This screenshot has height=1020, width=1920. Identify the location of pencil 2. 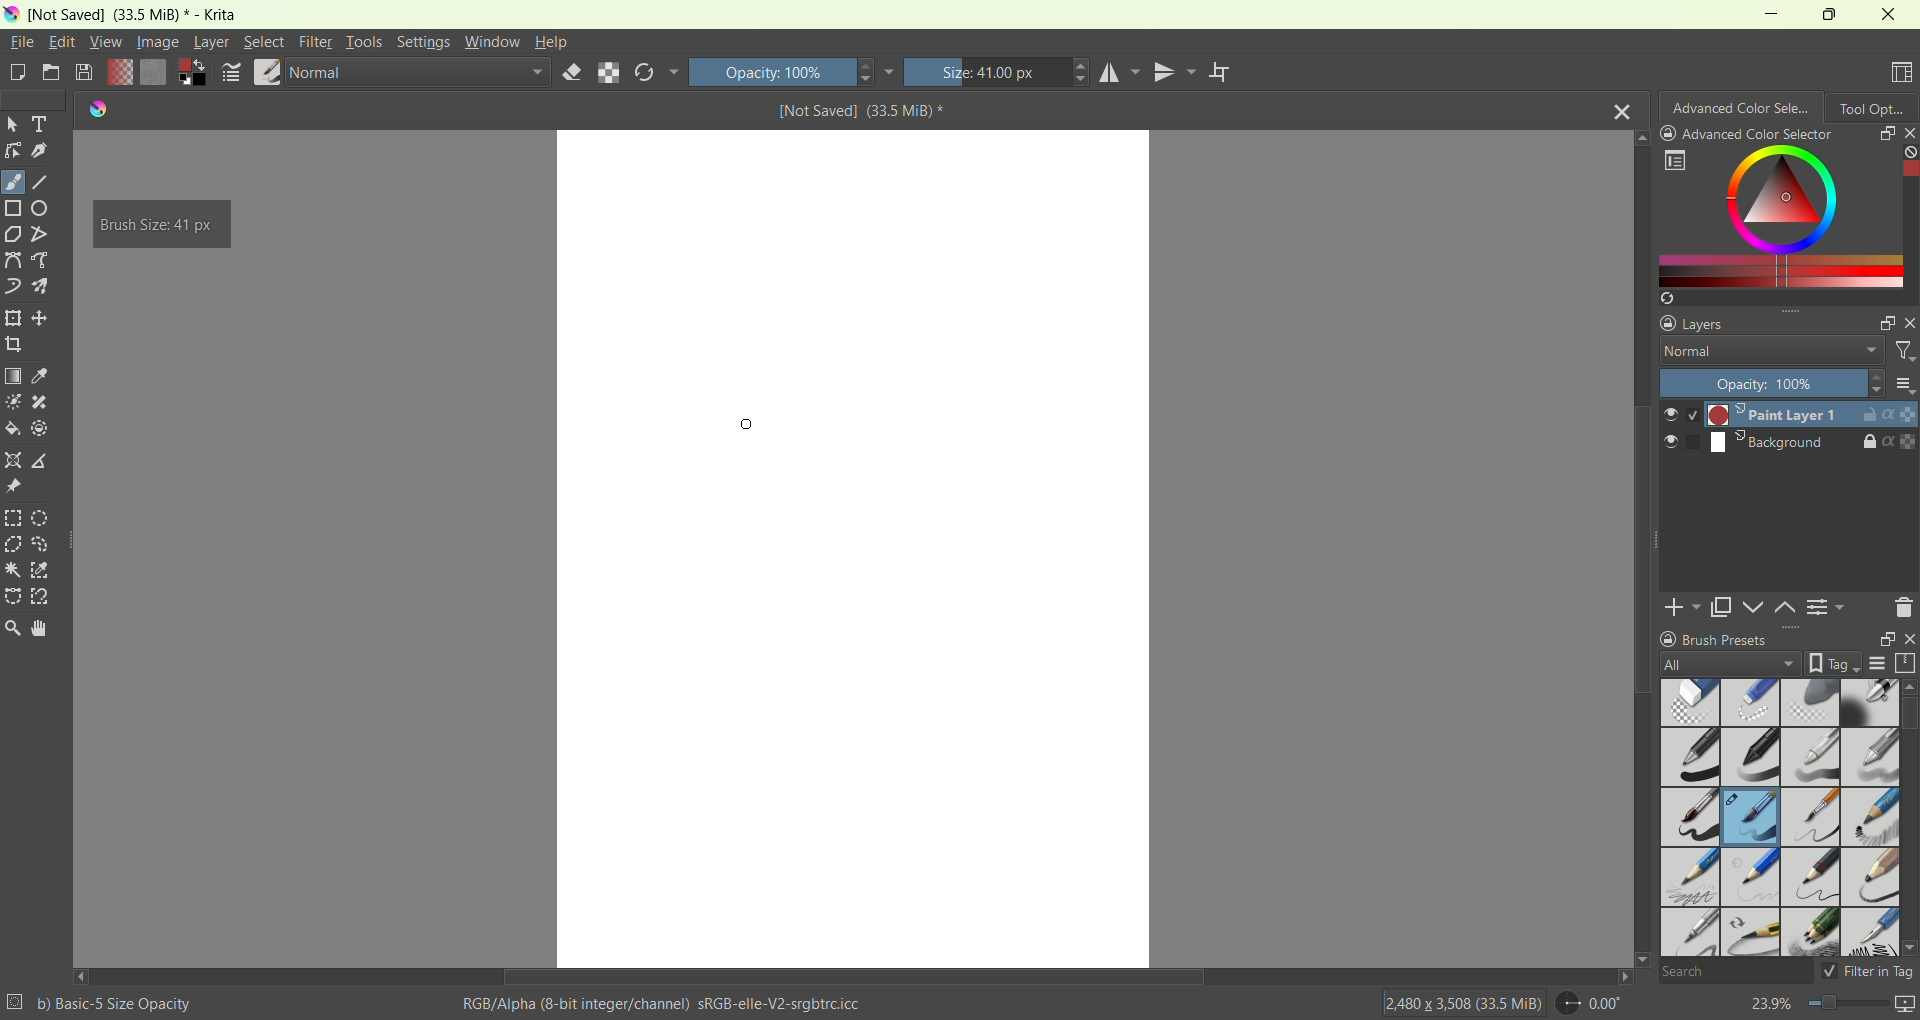
(1811, 878).